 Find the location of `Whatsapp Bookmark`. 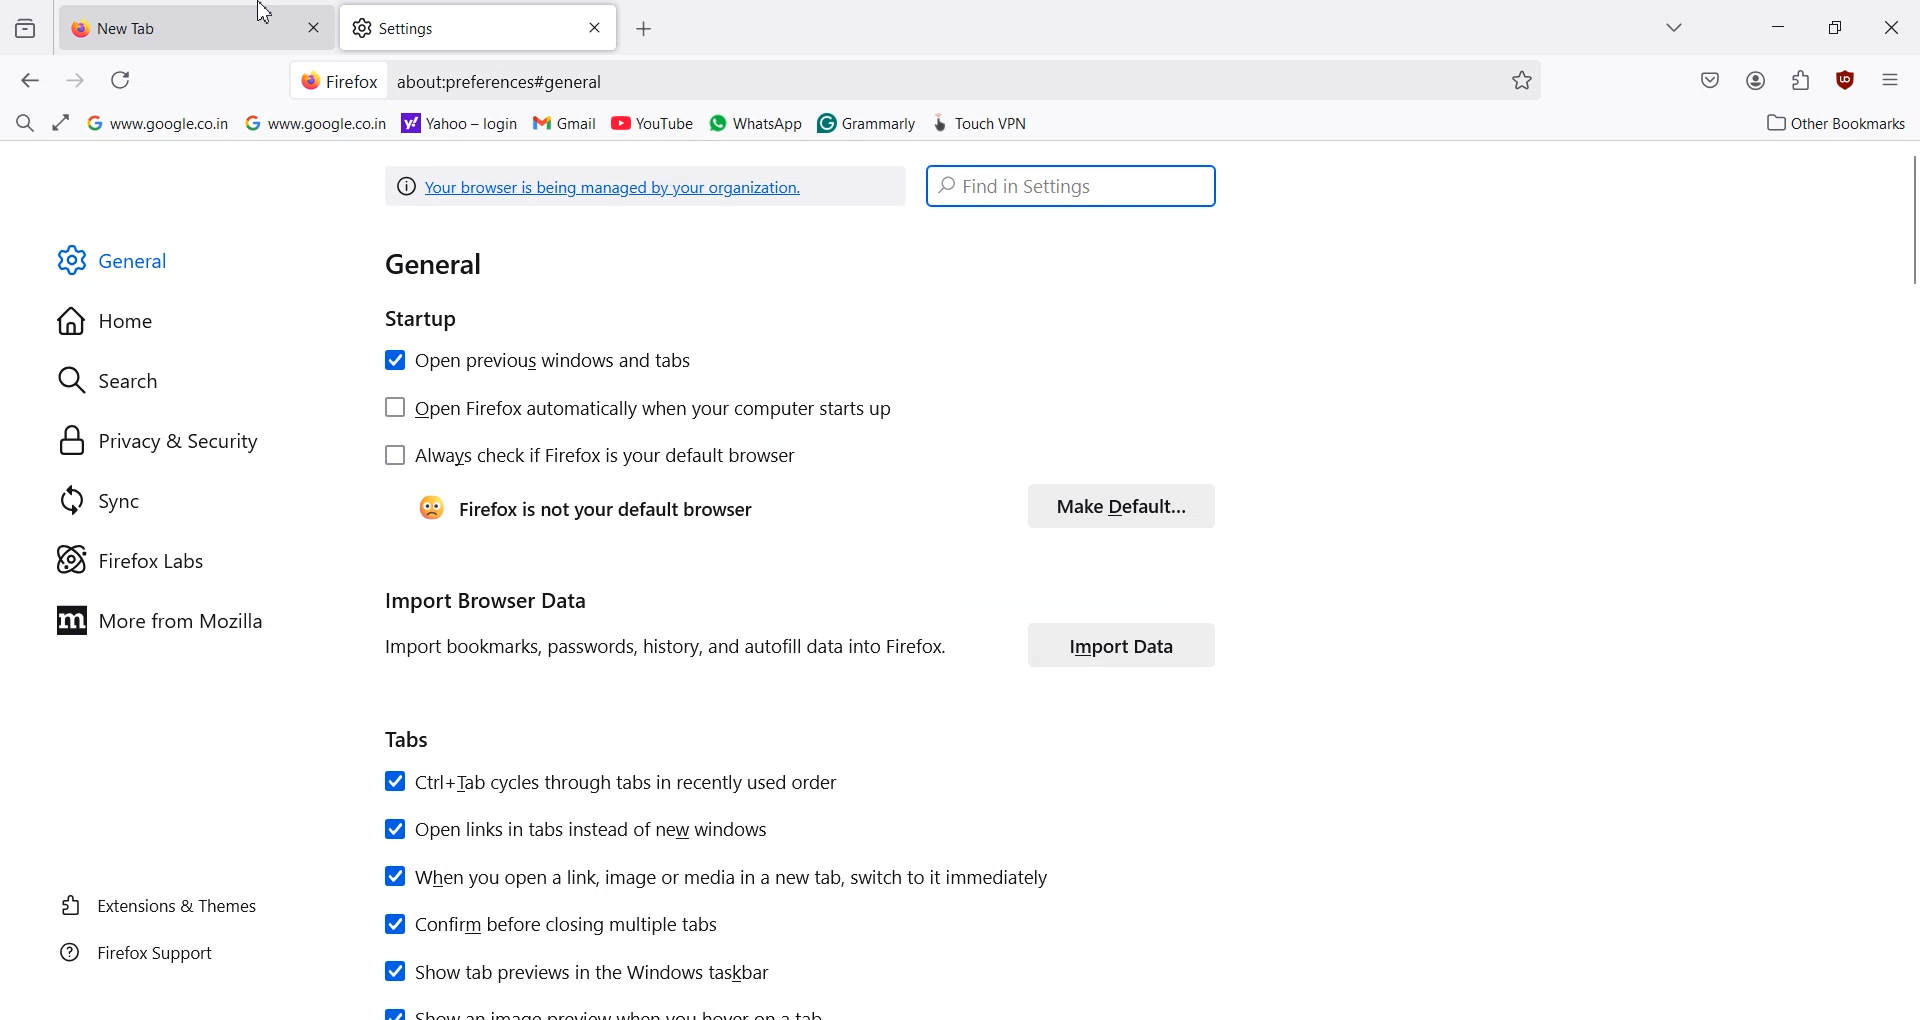

Whatsapp Bookmark is located at coordinates (757, 123).